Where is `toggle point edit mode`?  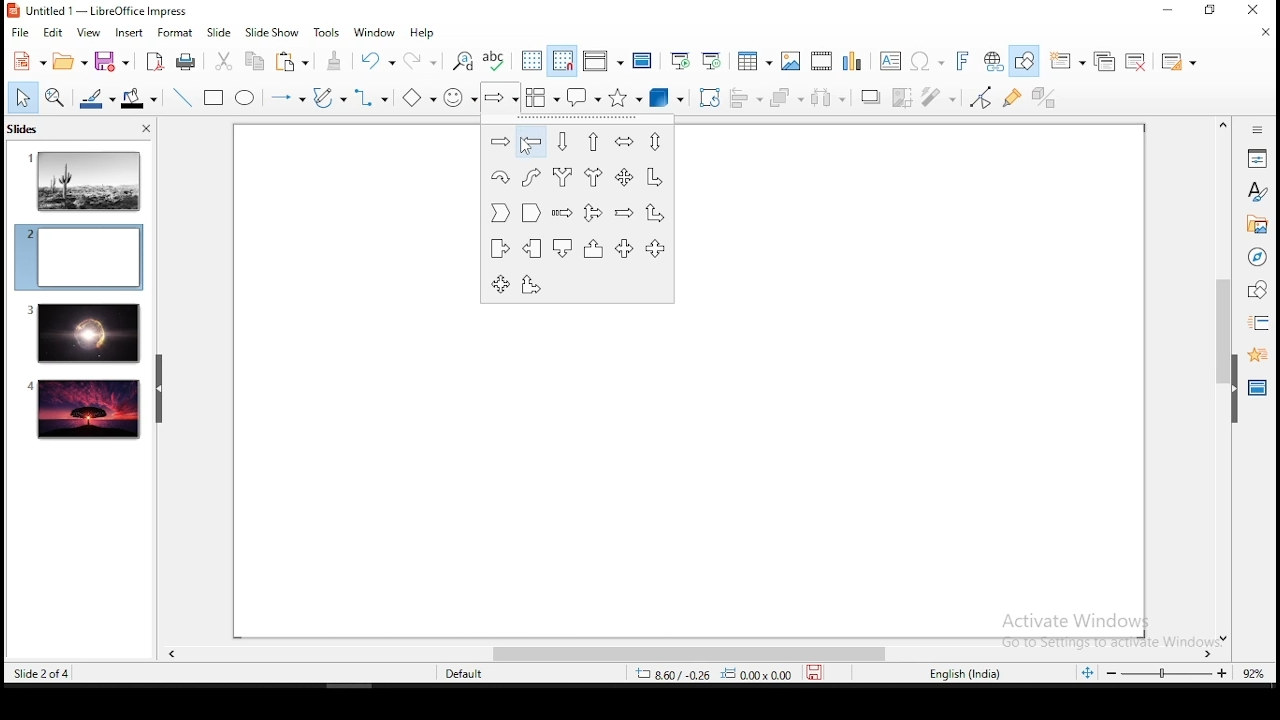
toggle point edit mode is located at coordinates (981, 99).